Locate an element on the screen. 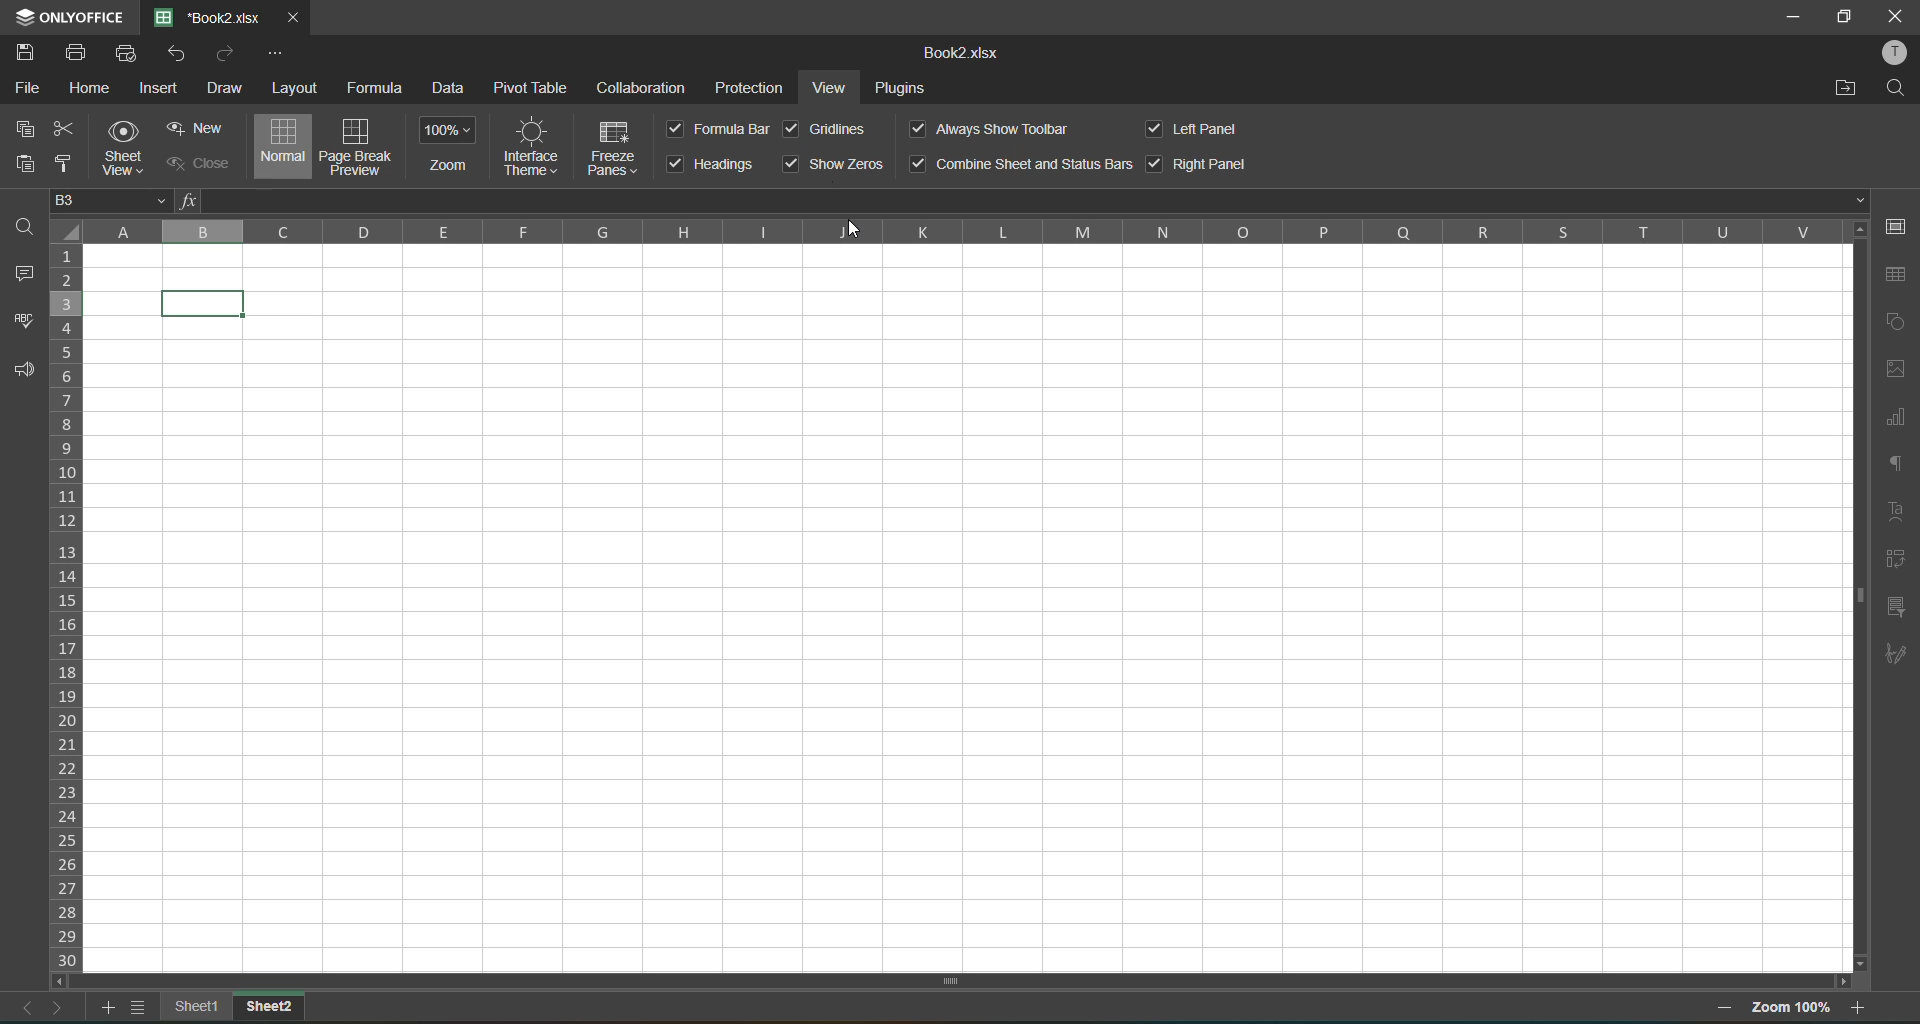  sheet view is located at coordinates (124, 149).